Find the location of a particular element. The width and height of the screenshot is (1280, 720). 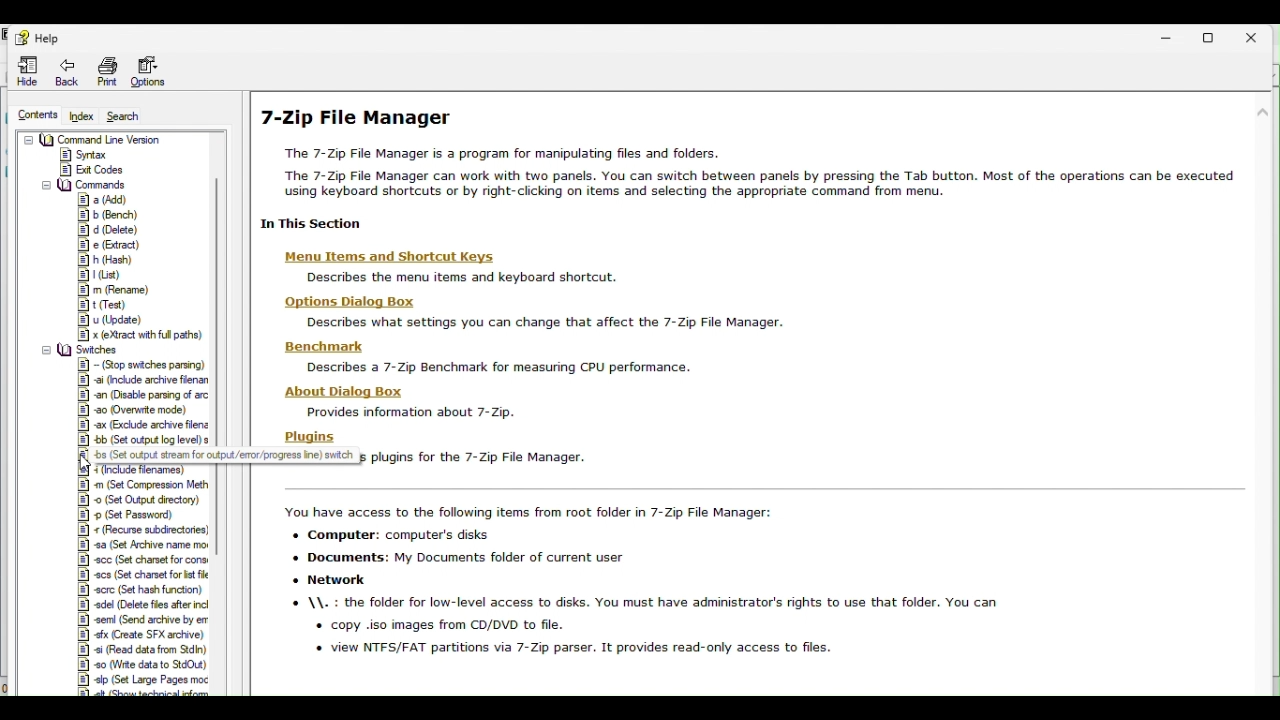

cursor is located at coordinates (87, 464).